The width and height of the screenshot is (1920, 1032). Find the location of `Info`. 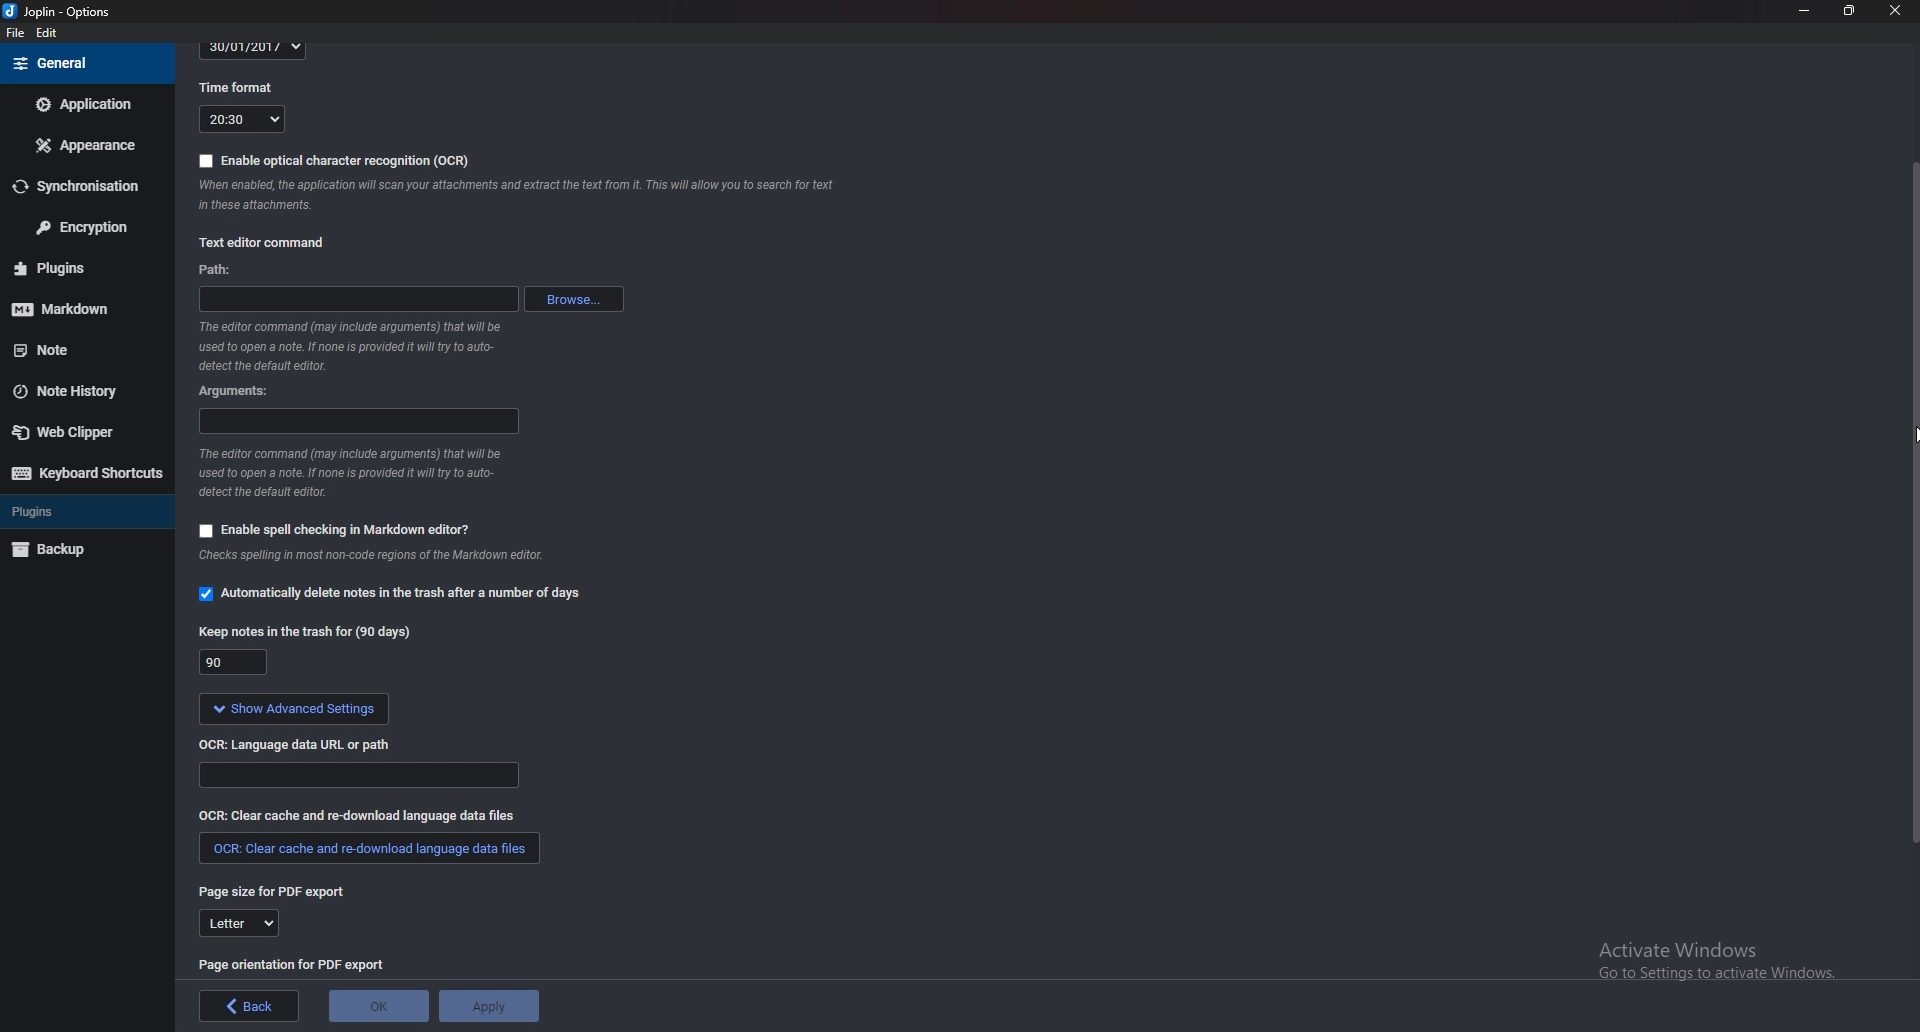

Info is located at coordinates (350, 473).